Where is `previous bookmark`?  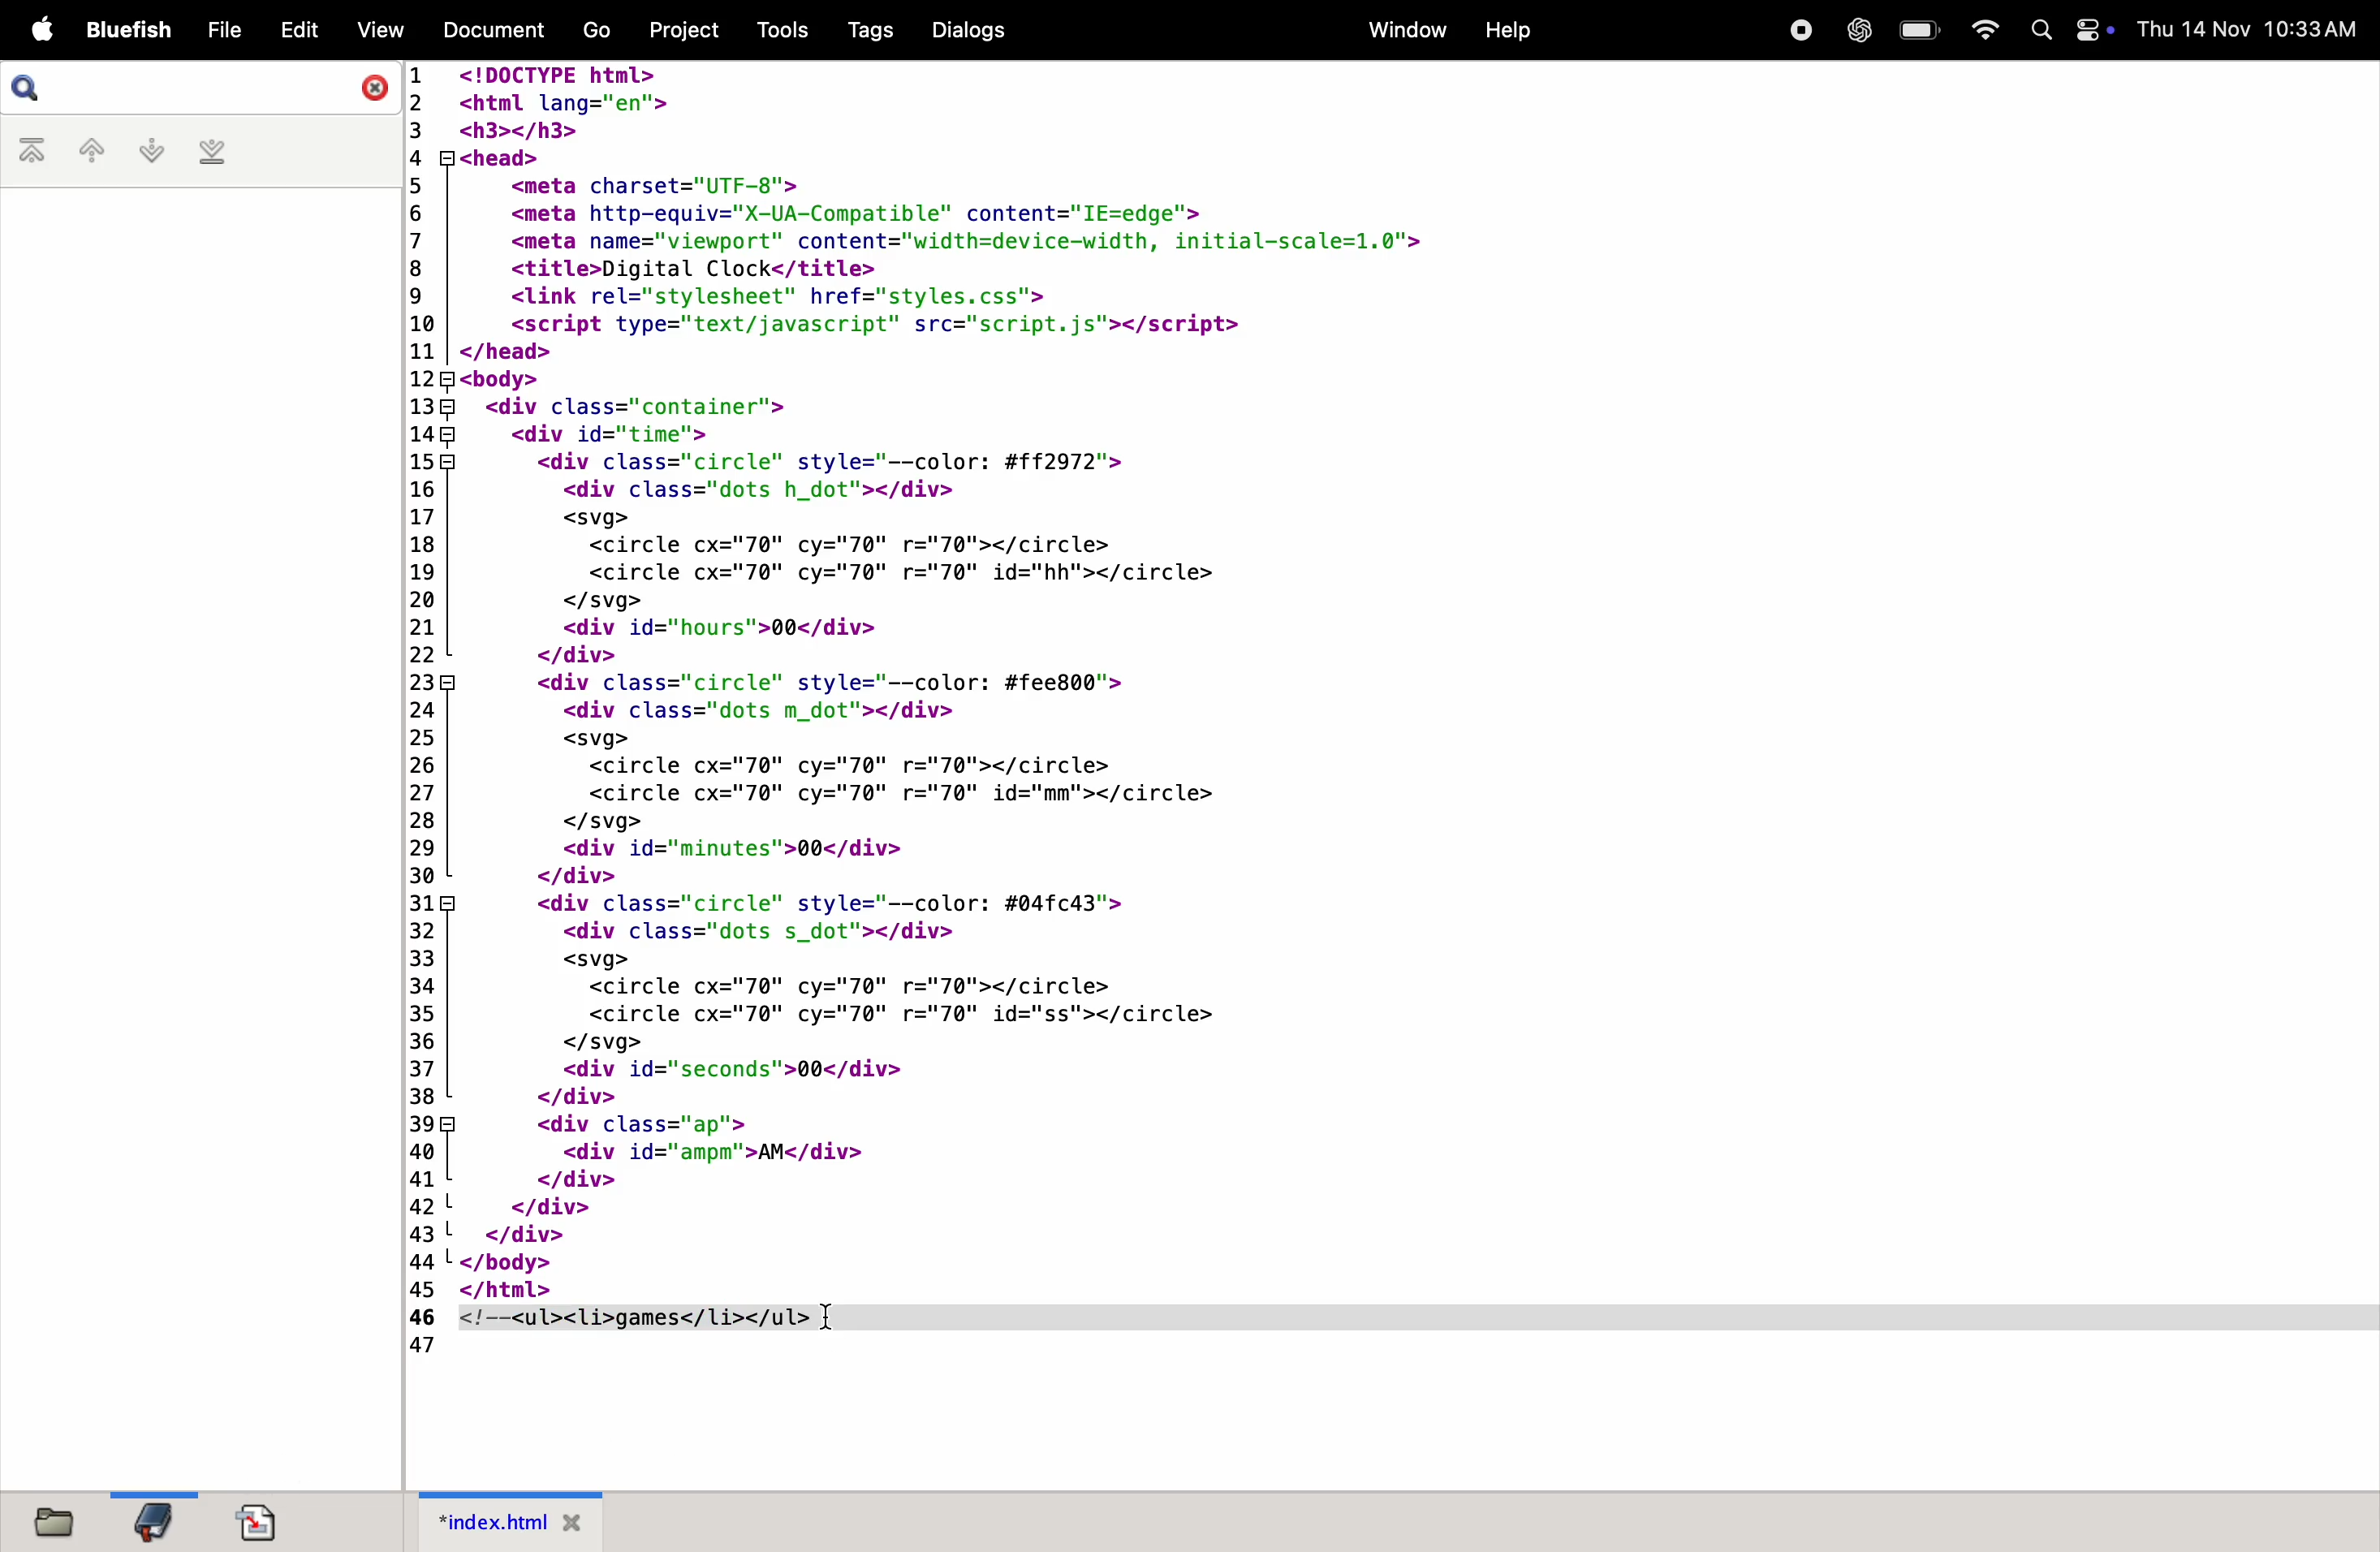
previous bookmark is located at coordinates (85, 150).